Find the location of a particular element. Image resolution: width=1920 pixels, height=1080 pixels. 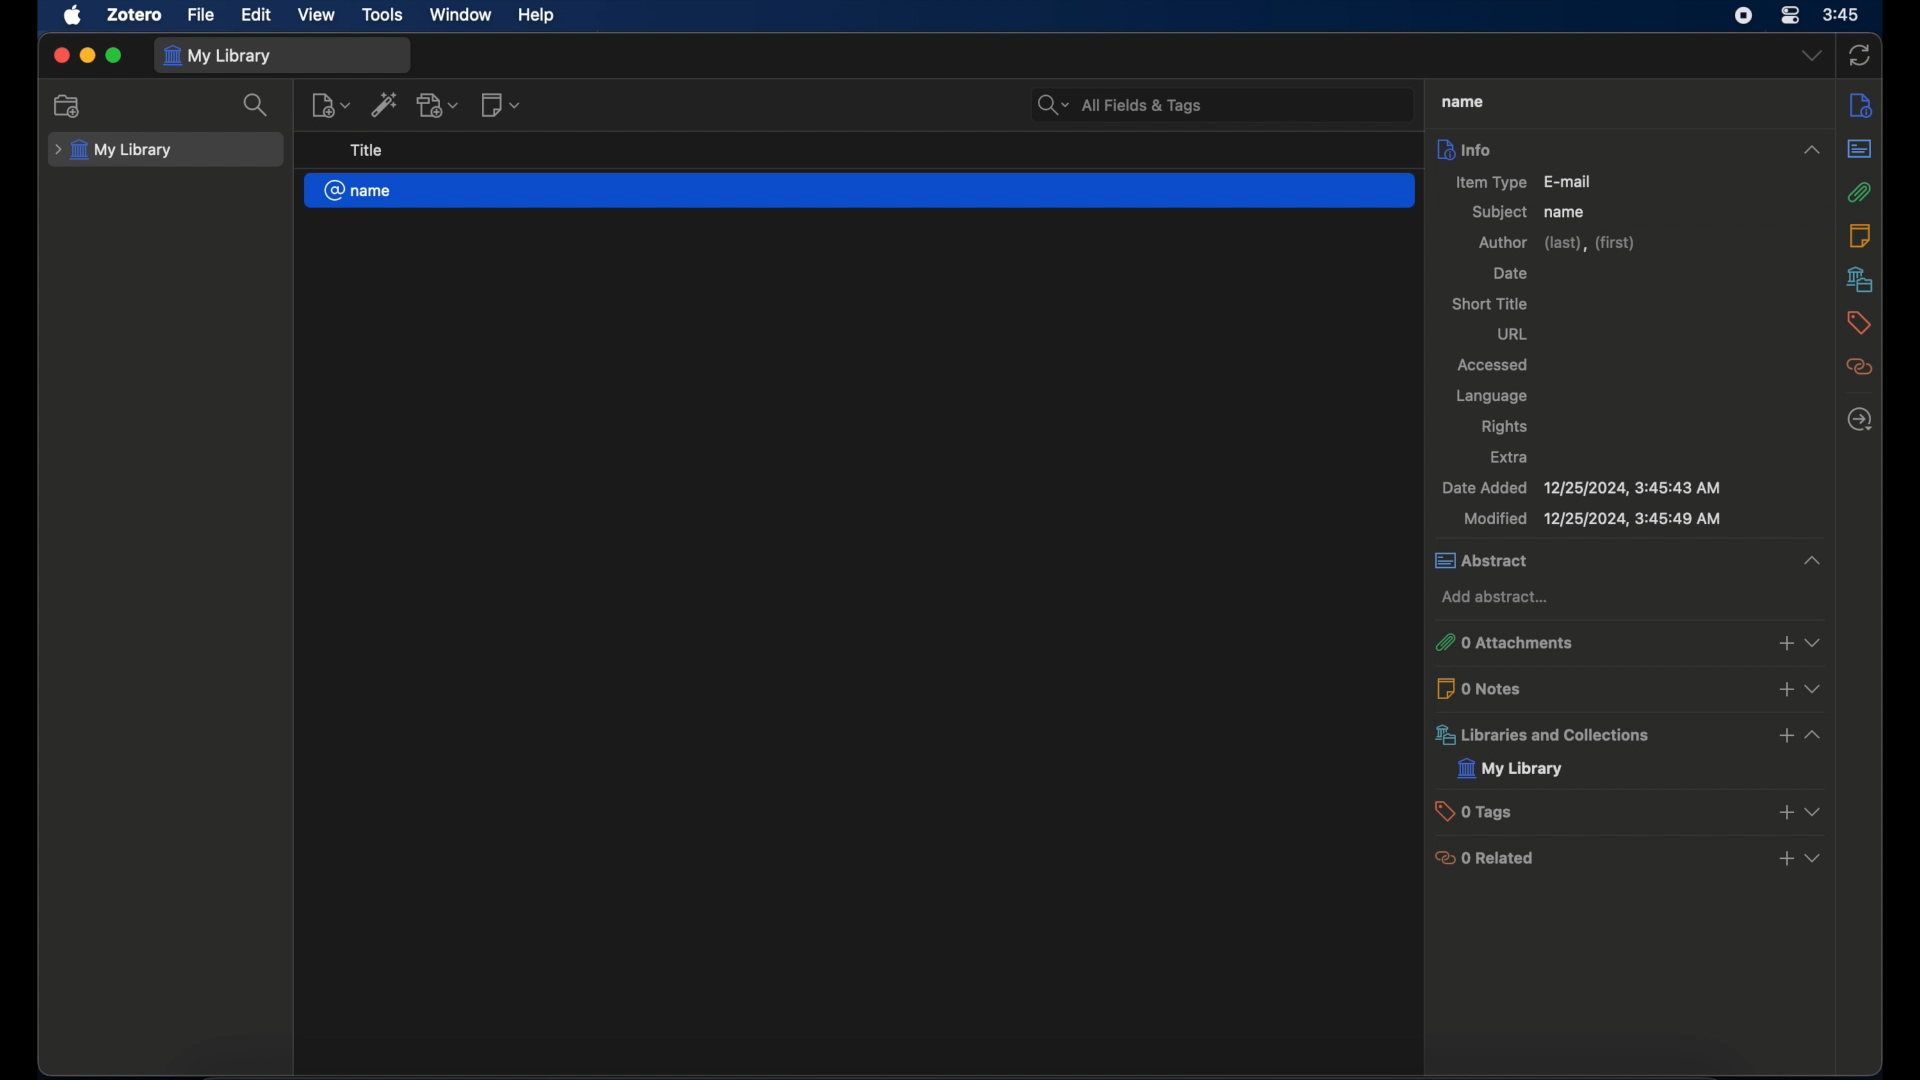

add item by identifier is located at coordinates (386, 107).